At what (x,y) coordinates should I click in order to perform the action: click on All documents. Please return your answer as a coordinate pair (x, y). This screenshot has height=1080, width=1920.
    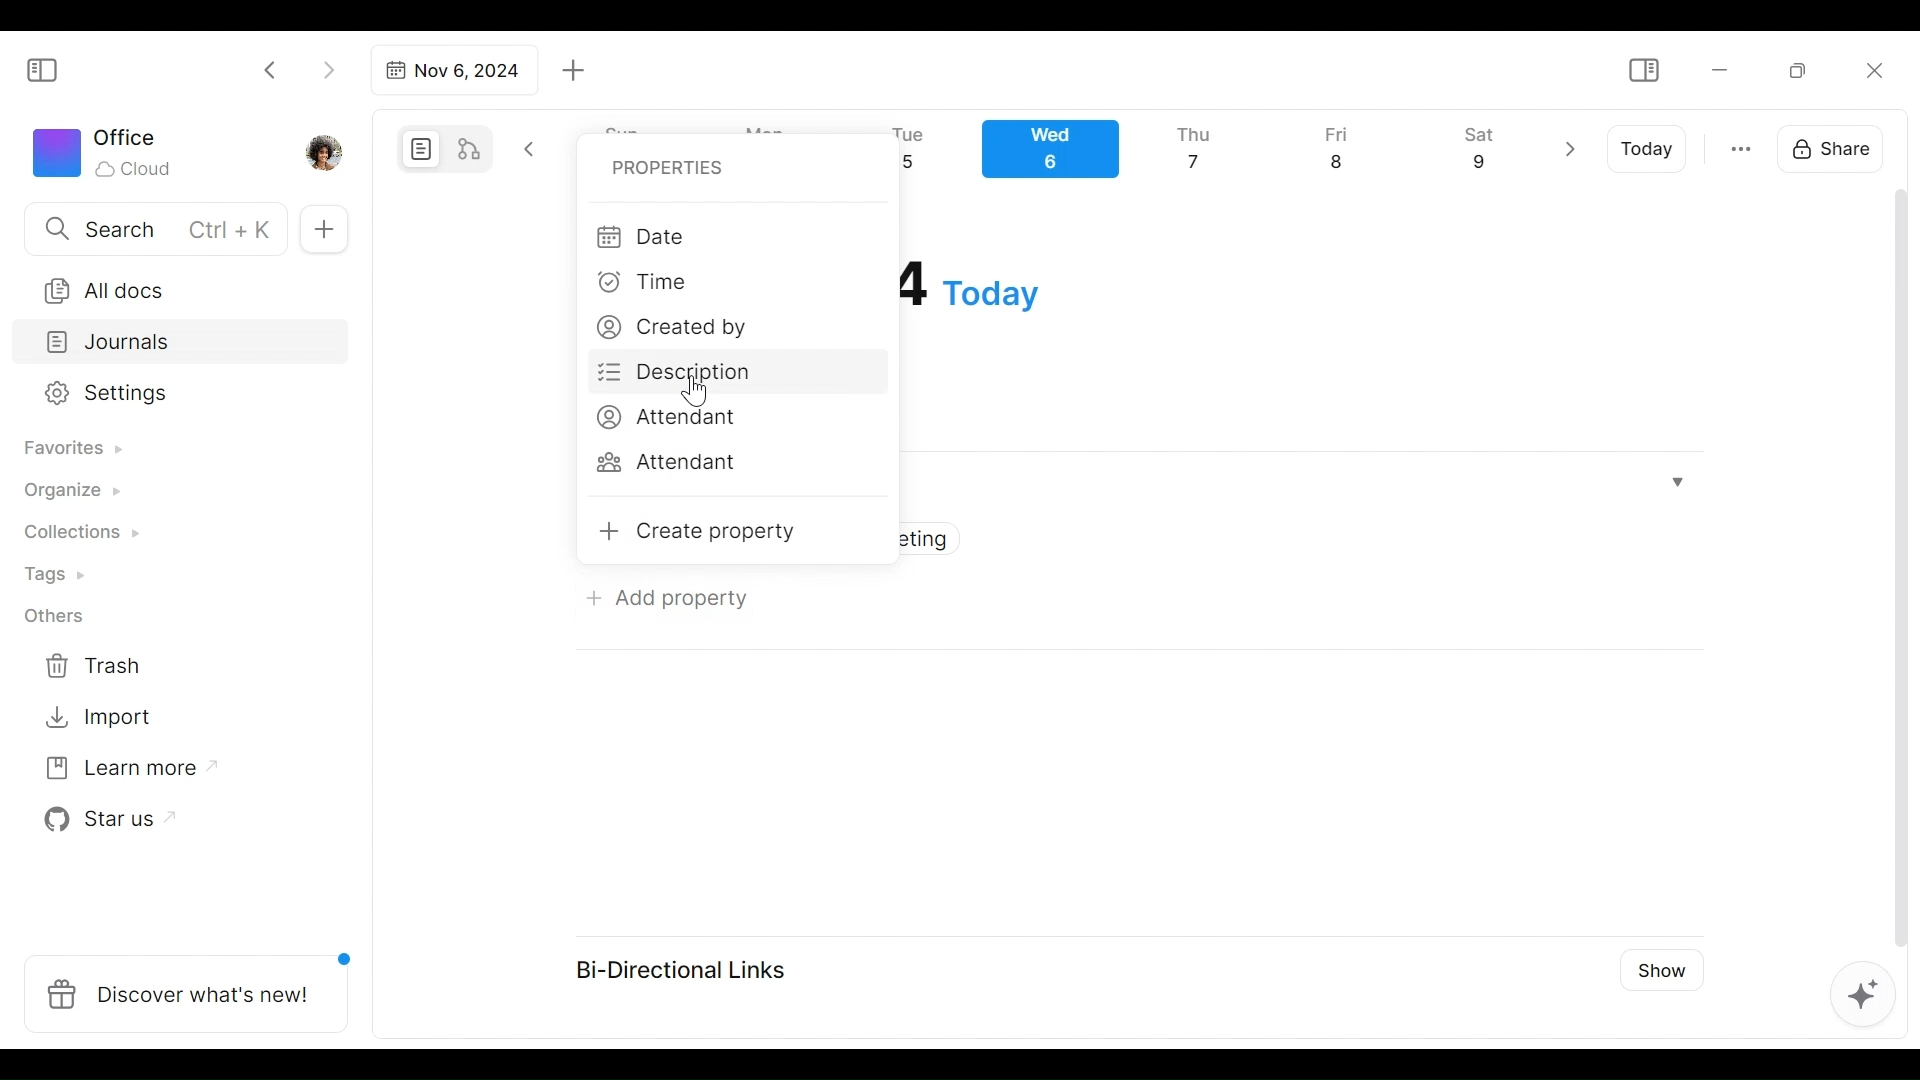
    Looking at the image, I should click on (173, 287).